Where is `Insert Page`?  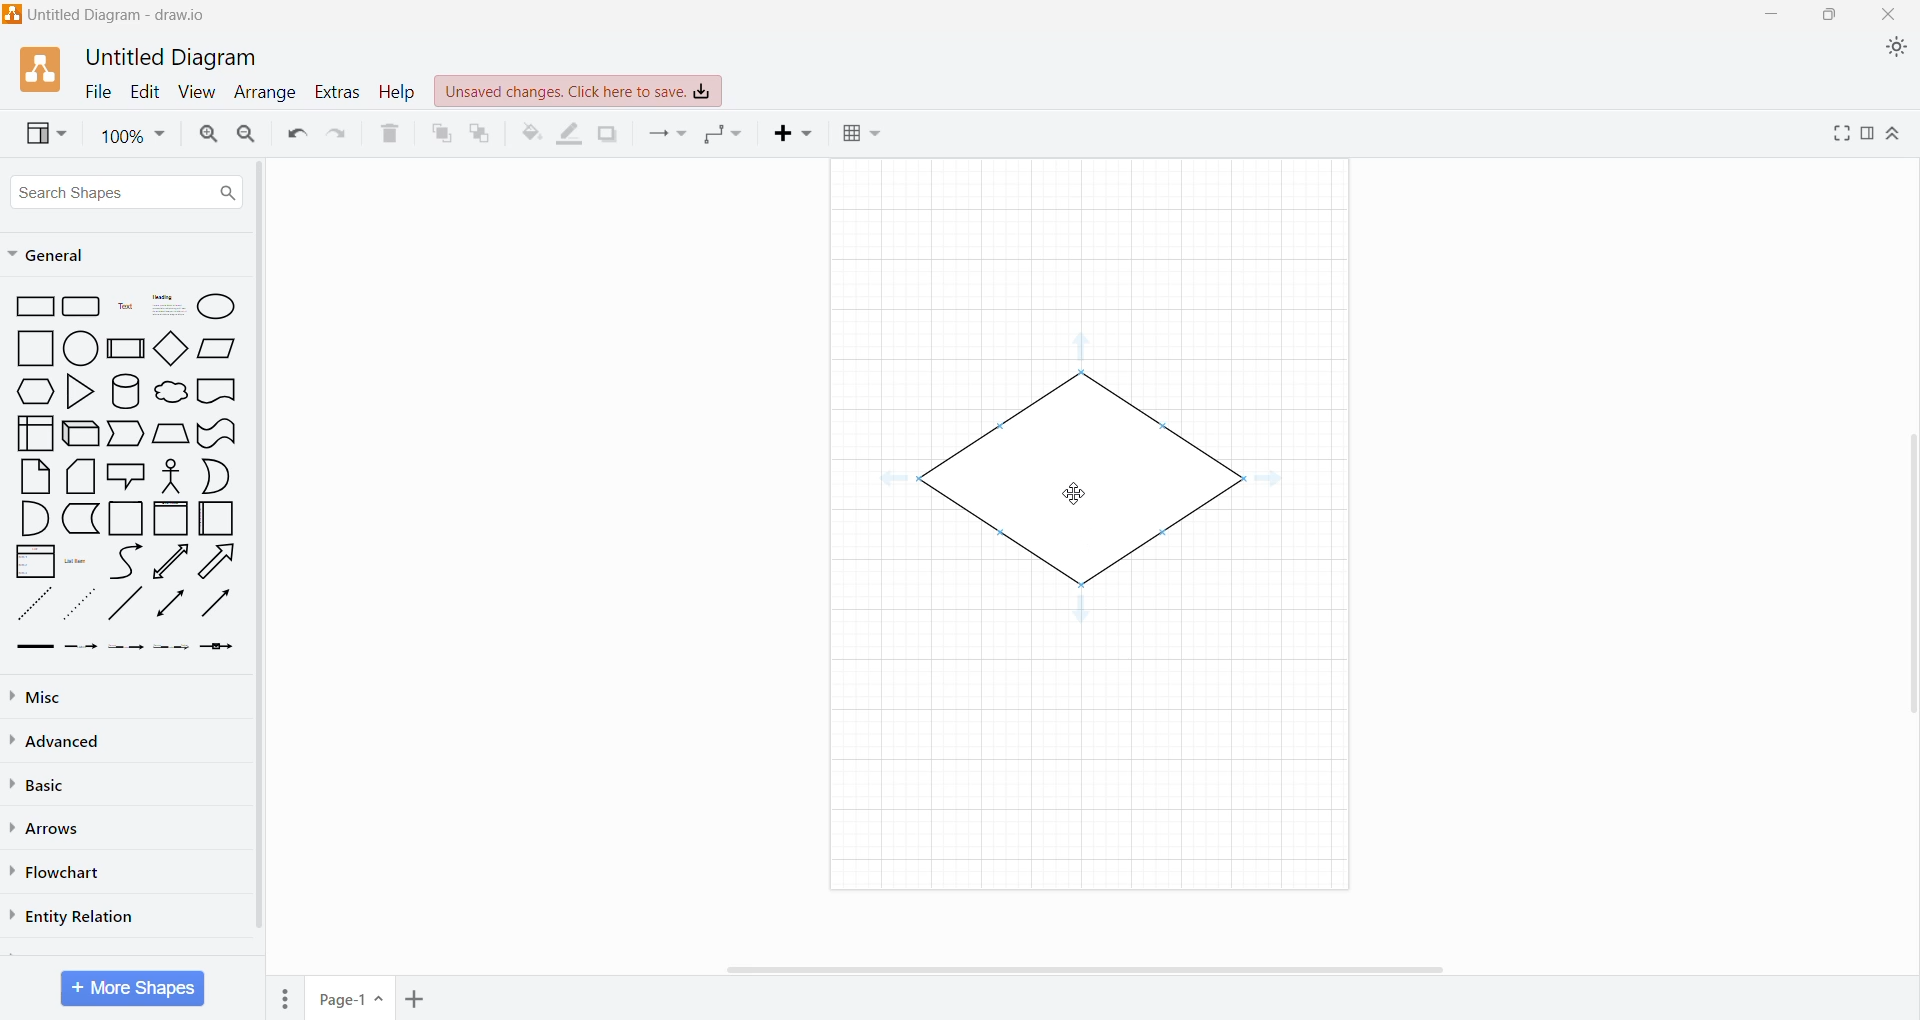 Insert Page is located at coordinates (414, 1000).